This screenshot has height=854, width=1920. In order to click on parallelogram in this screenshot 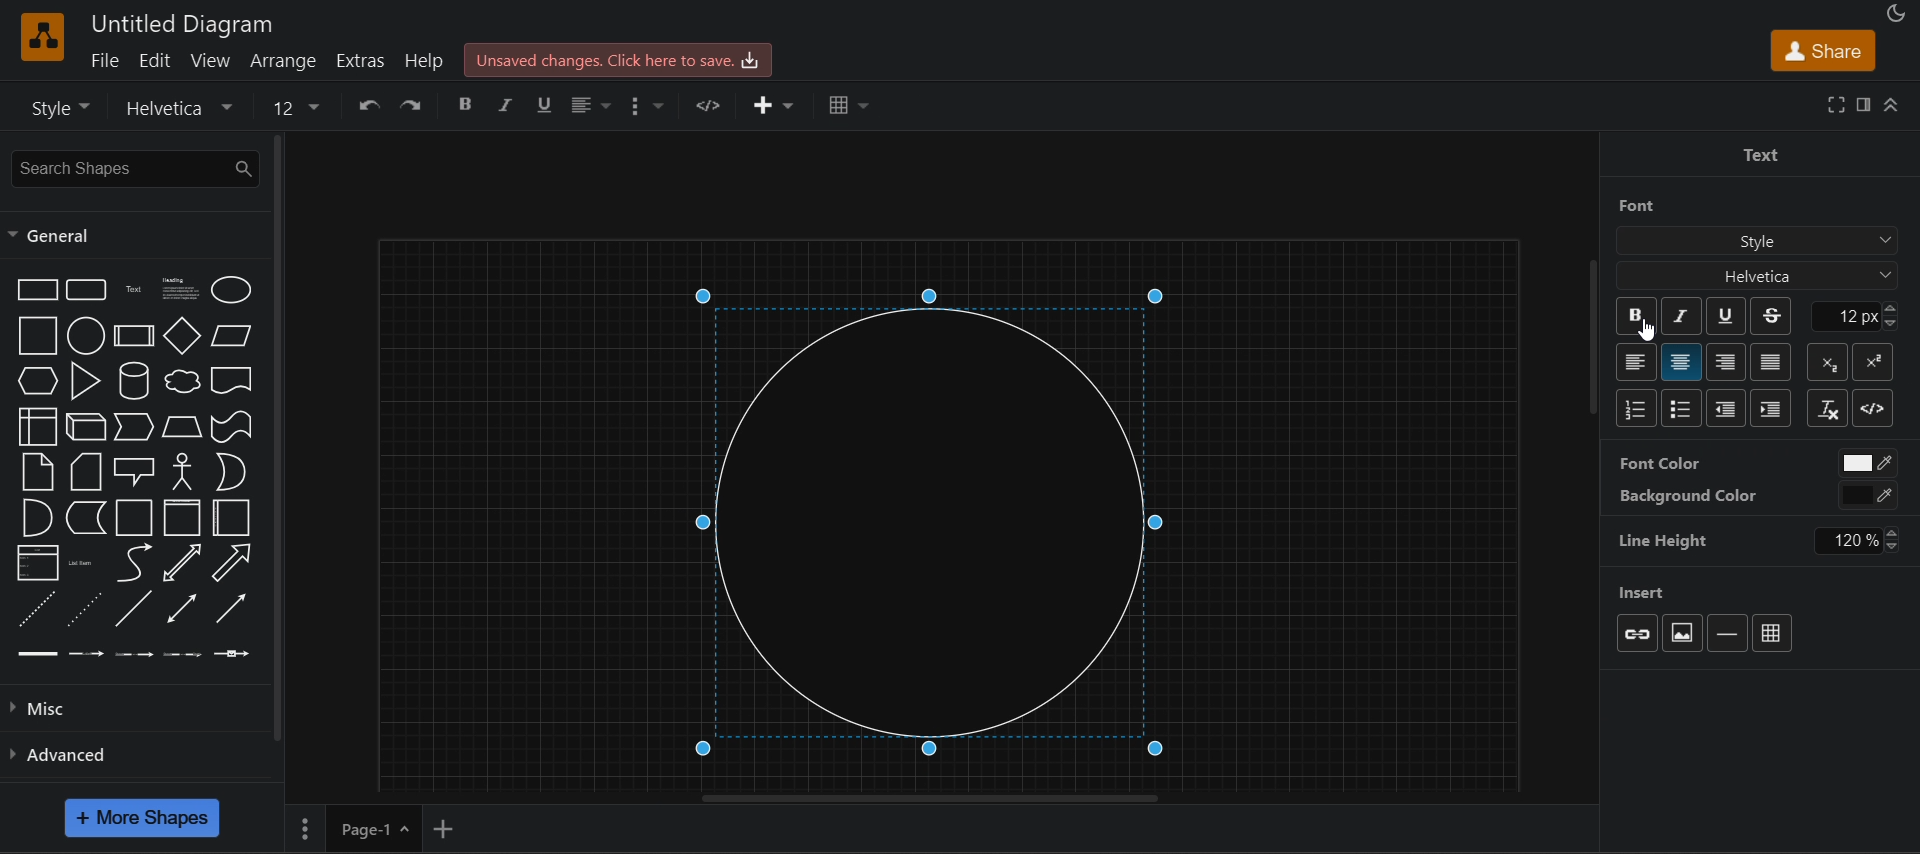, I will do `click(233, 336)`.